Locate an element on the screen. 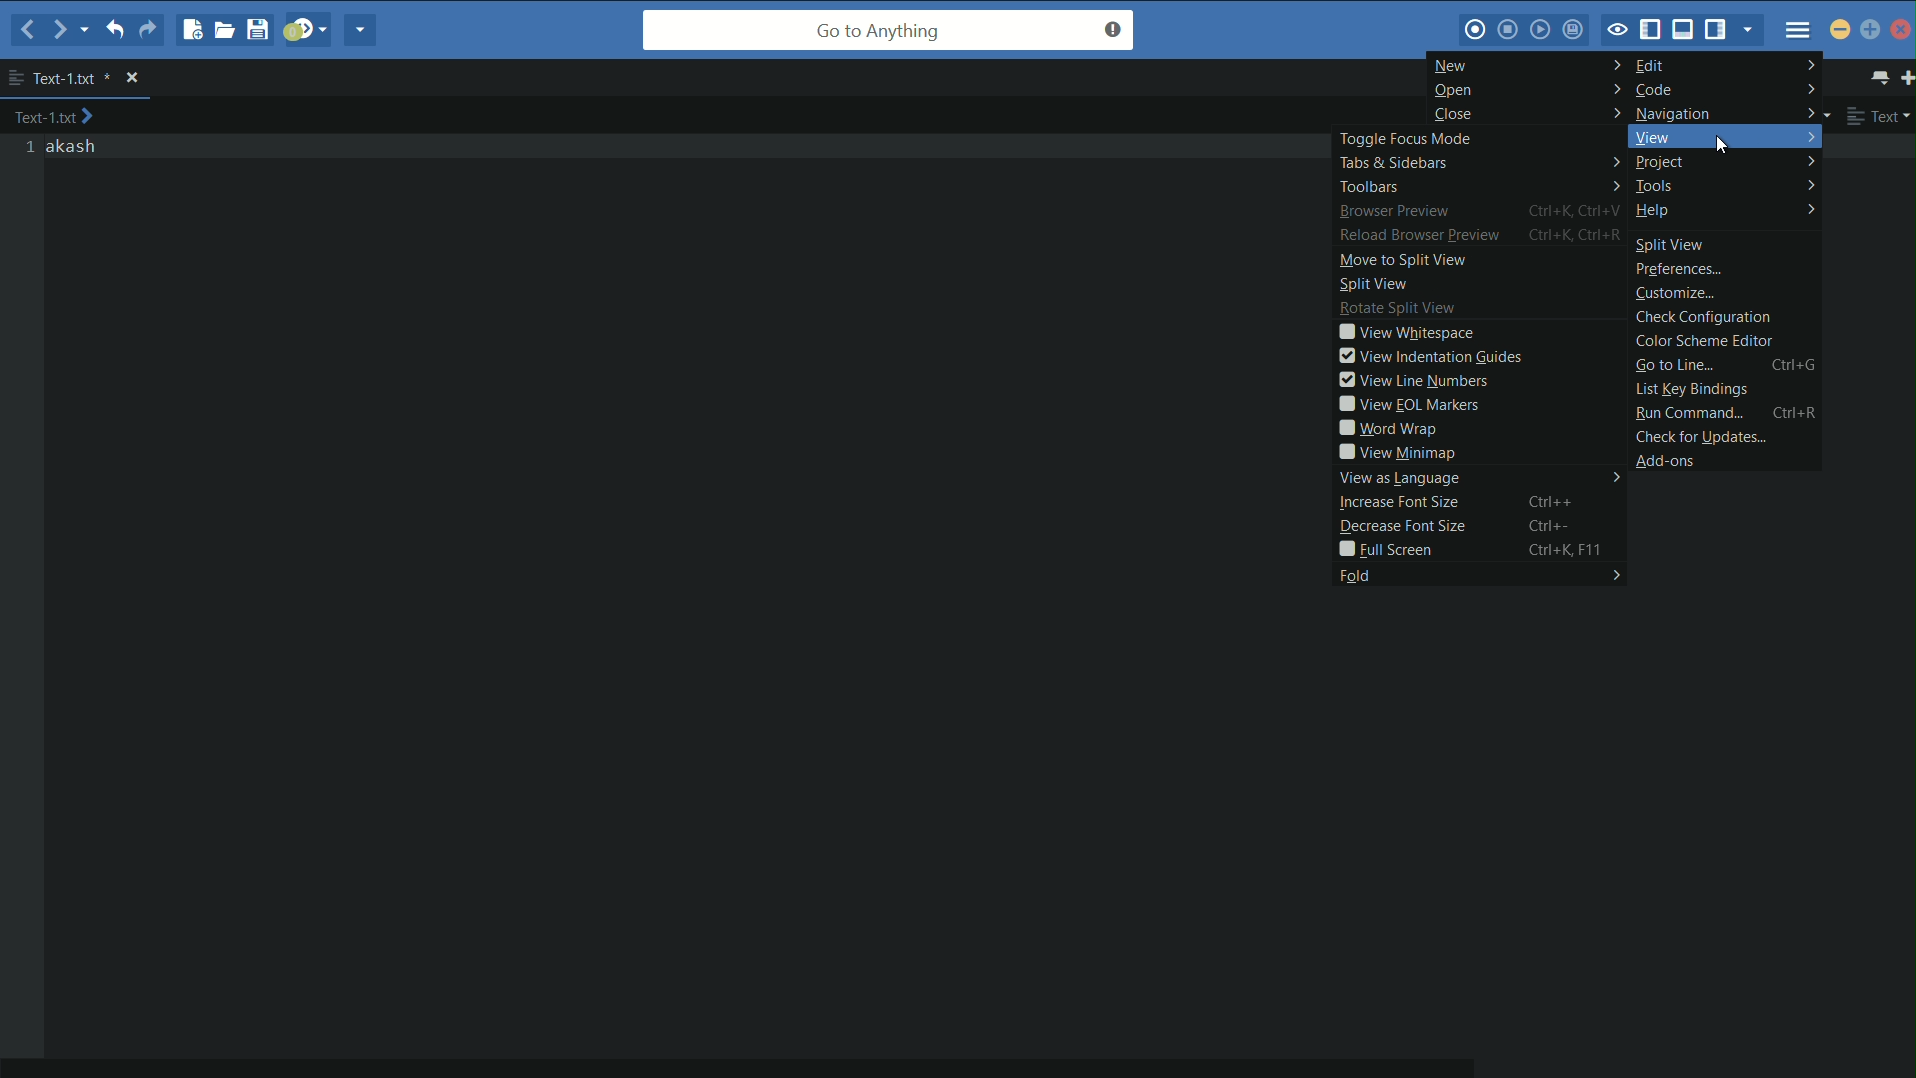 This screenshot has height=1078, width=1916. share current file is located at coordinates (359, 30).